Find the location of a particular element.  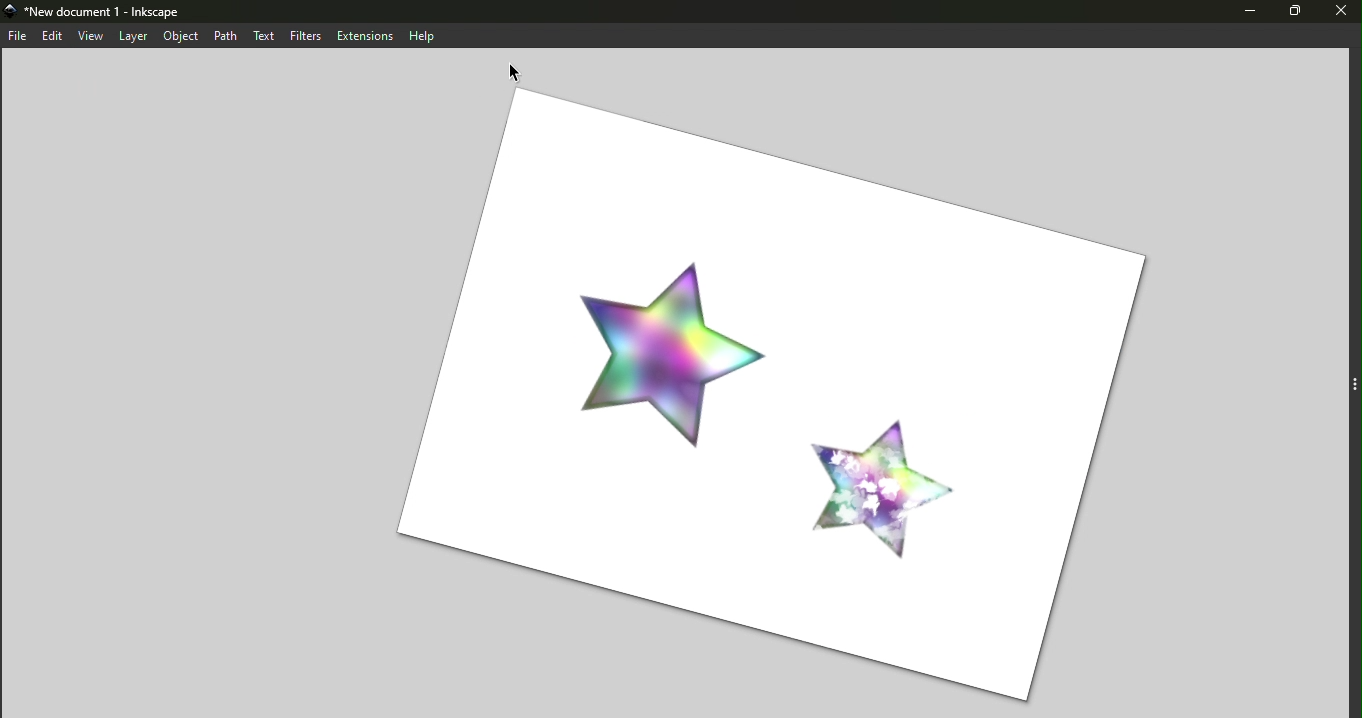

Extensions is located at coordinates (362, 35).